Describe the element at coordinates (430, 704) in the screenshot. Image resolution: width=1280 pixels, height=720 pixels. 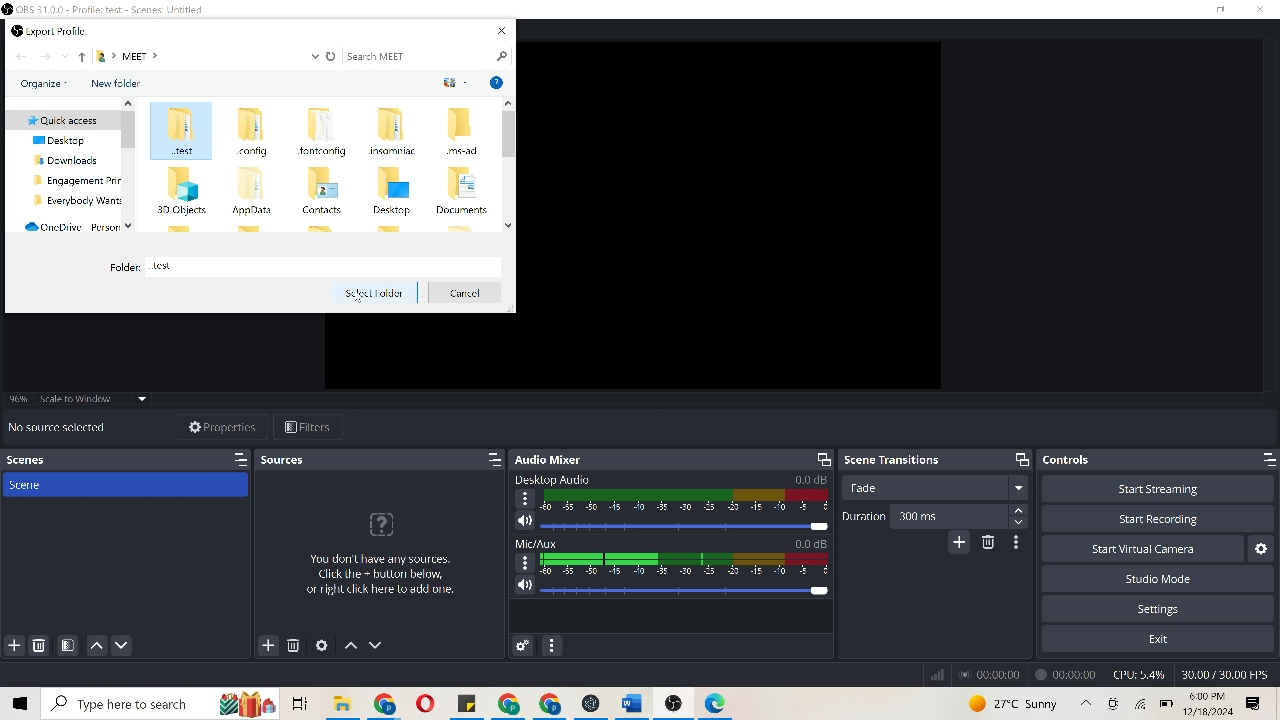
I see `opera` at that location.